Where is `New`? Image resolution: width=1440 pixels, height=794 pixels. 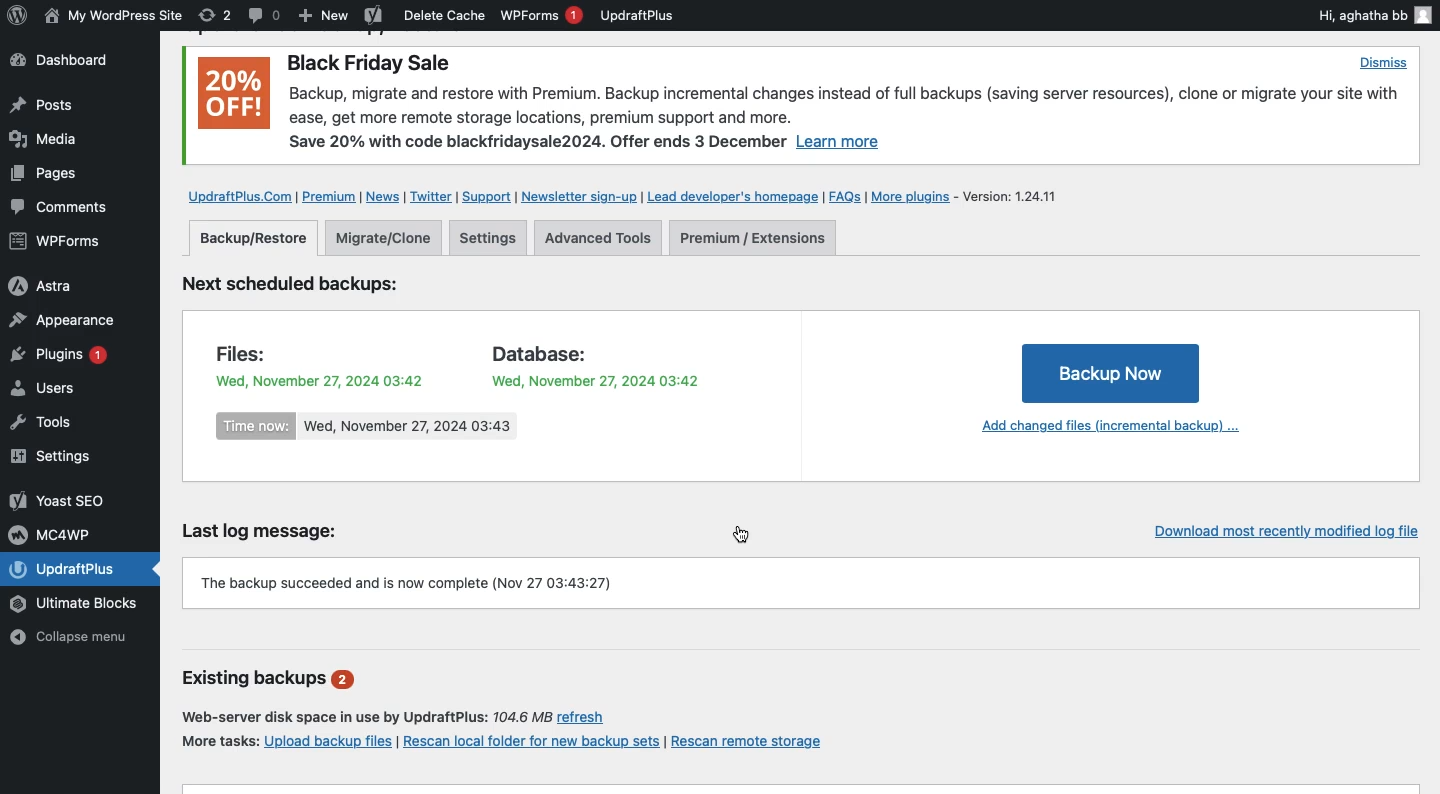 New is located at coordinates (324, 17).